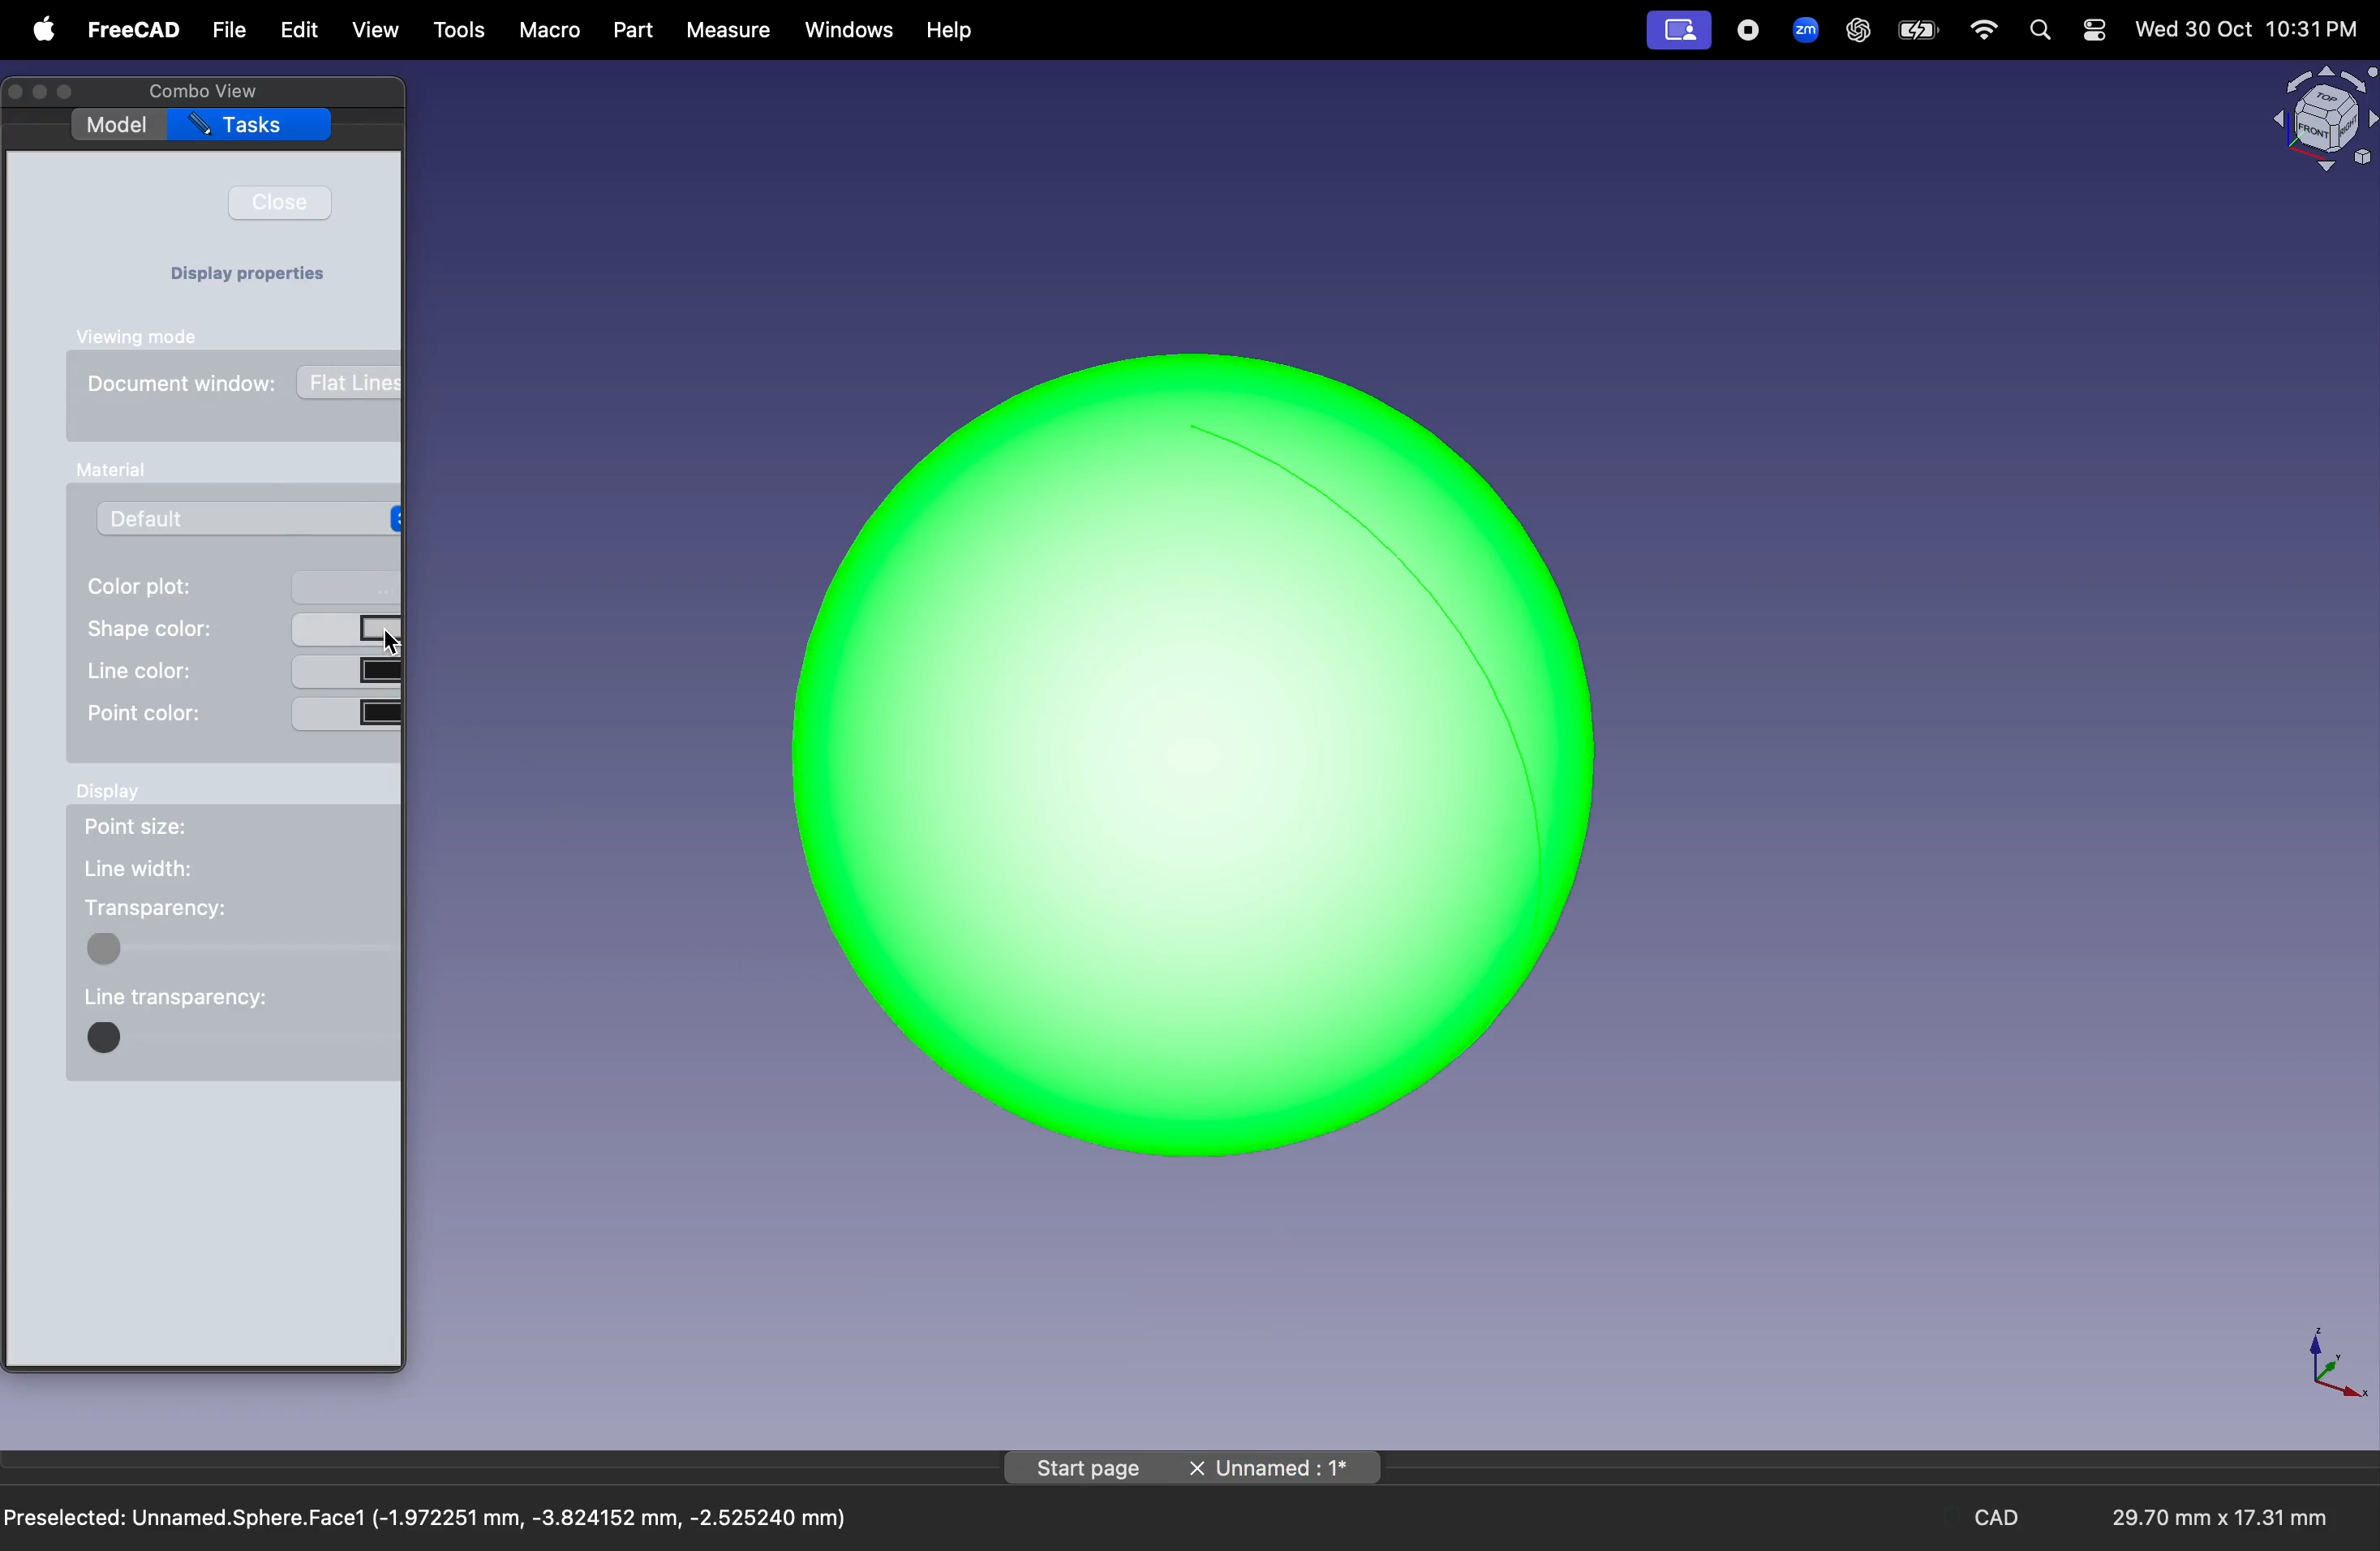  I want to click on model, so click(116, 125).